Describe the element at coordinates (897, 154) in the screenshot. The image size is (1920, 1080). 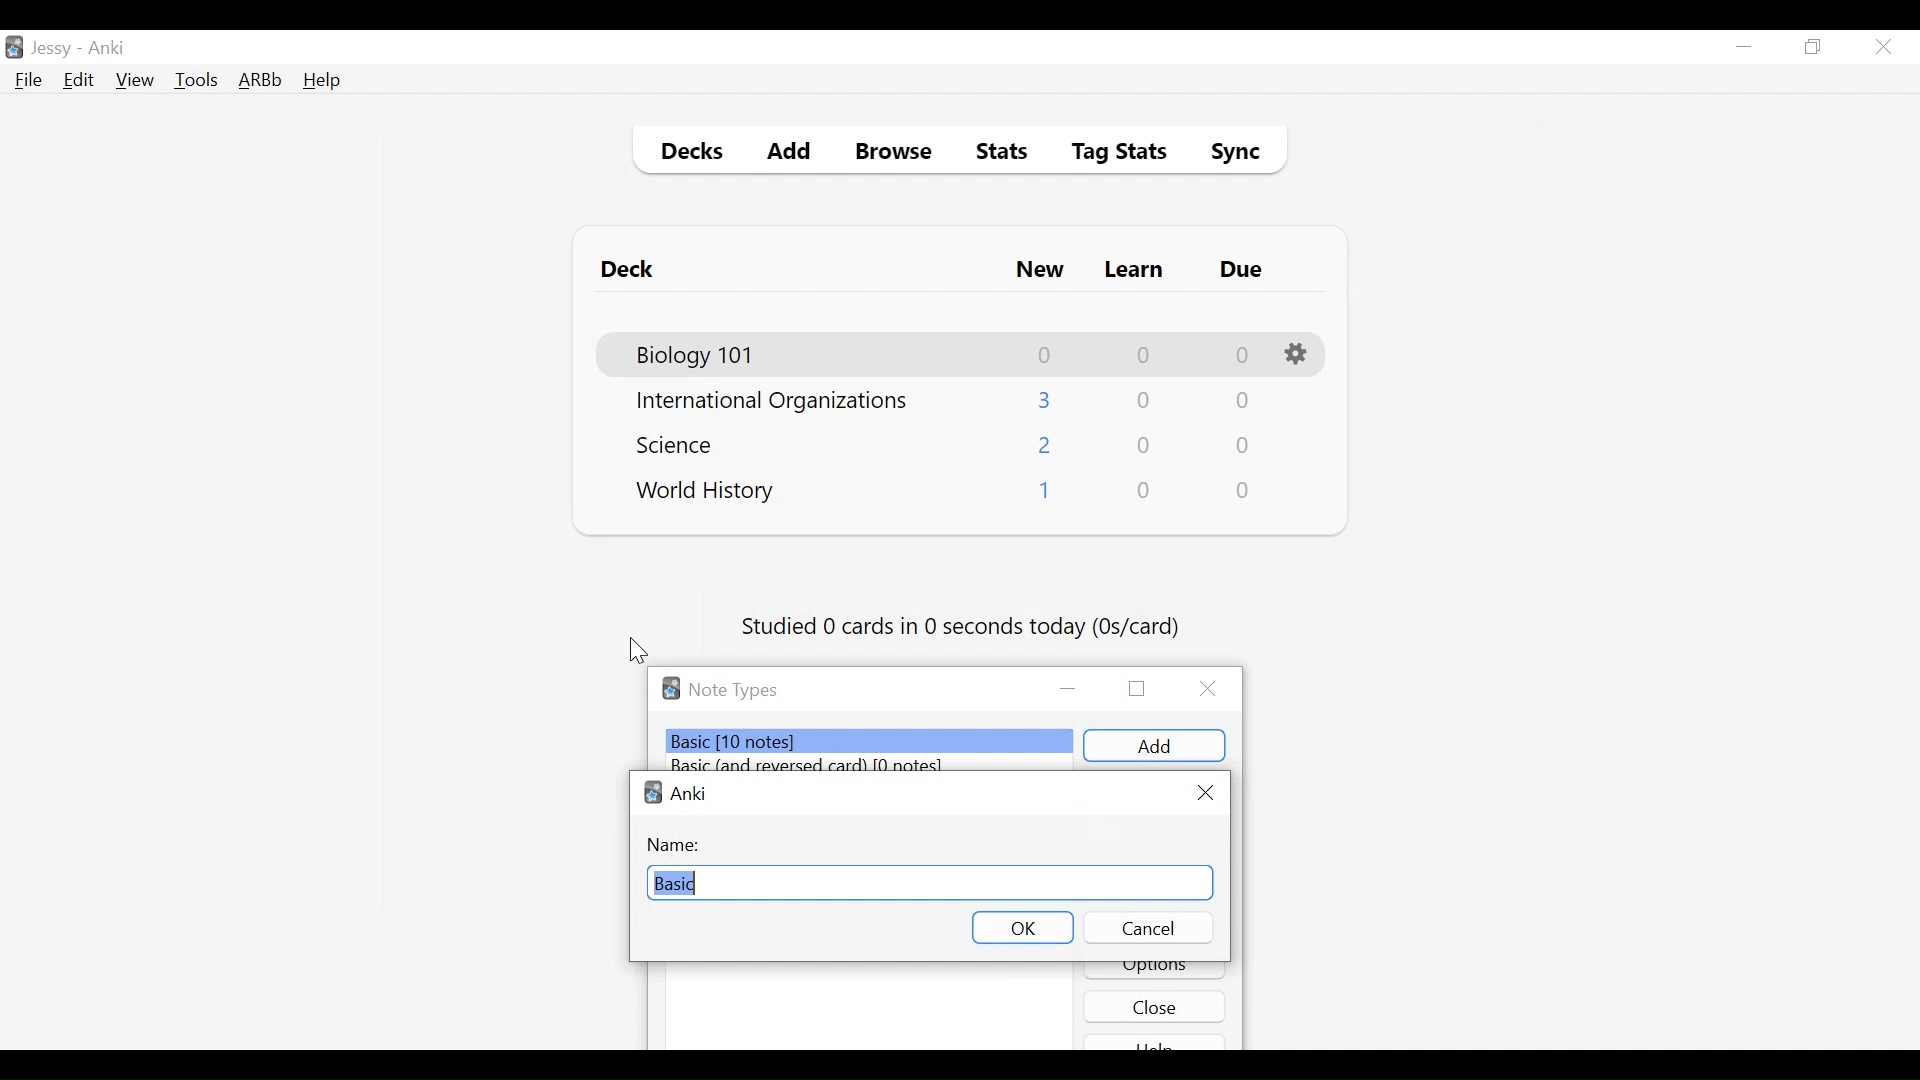
I see `Browse` at that location.